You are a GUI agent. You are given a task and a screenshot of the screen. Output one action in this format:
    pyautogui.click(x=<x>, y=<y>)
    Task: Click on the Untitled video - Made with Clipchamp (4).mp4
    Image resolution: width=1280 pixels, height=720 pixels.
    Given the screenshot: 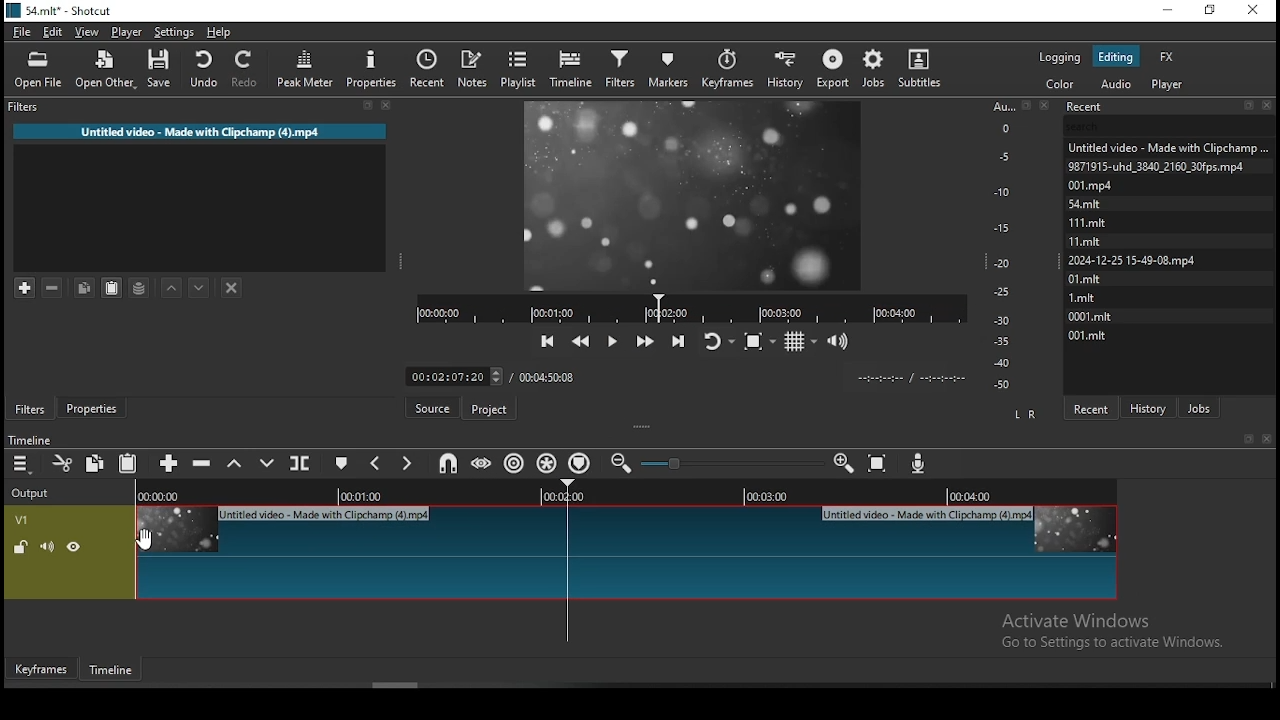 What is the action you would take?
    pyautogui.click(x=203, y=129)
    